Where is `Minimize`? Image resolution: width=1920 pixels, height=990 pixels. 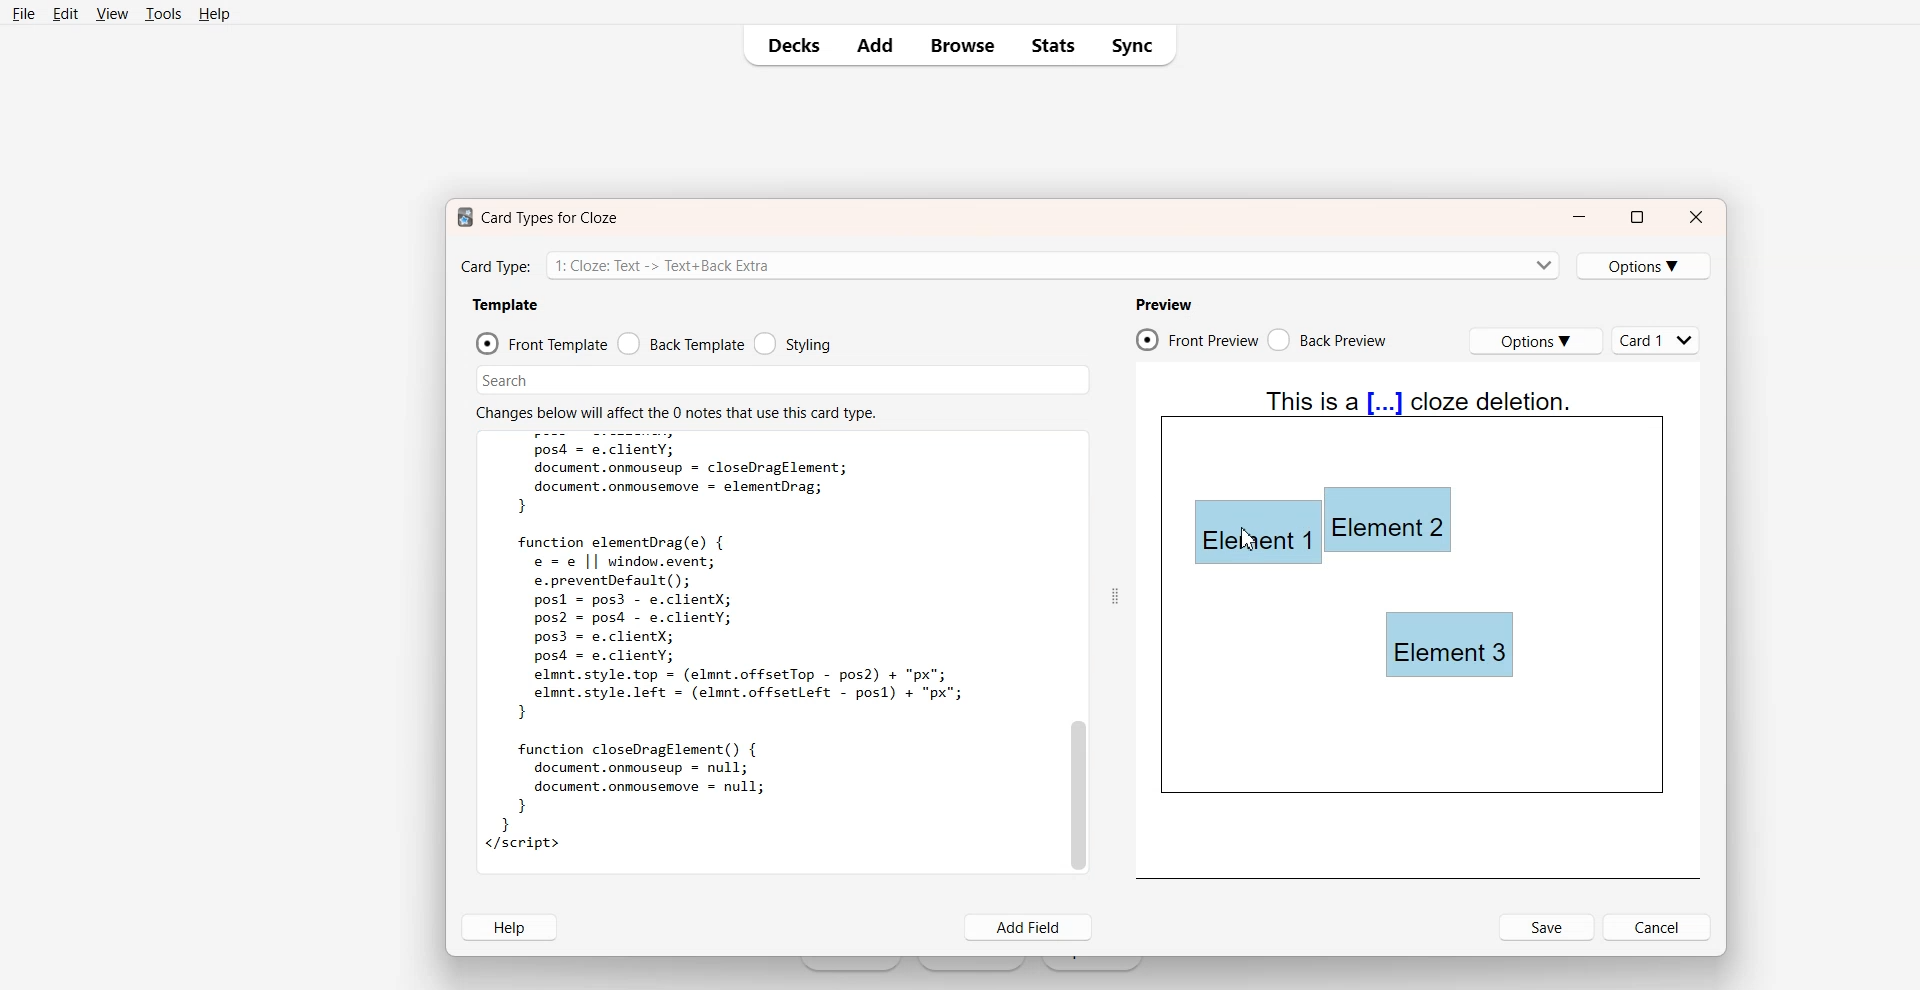
Minimize is located at coordinates (1579, 218).